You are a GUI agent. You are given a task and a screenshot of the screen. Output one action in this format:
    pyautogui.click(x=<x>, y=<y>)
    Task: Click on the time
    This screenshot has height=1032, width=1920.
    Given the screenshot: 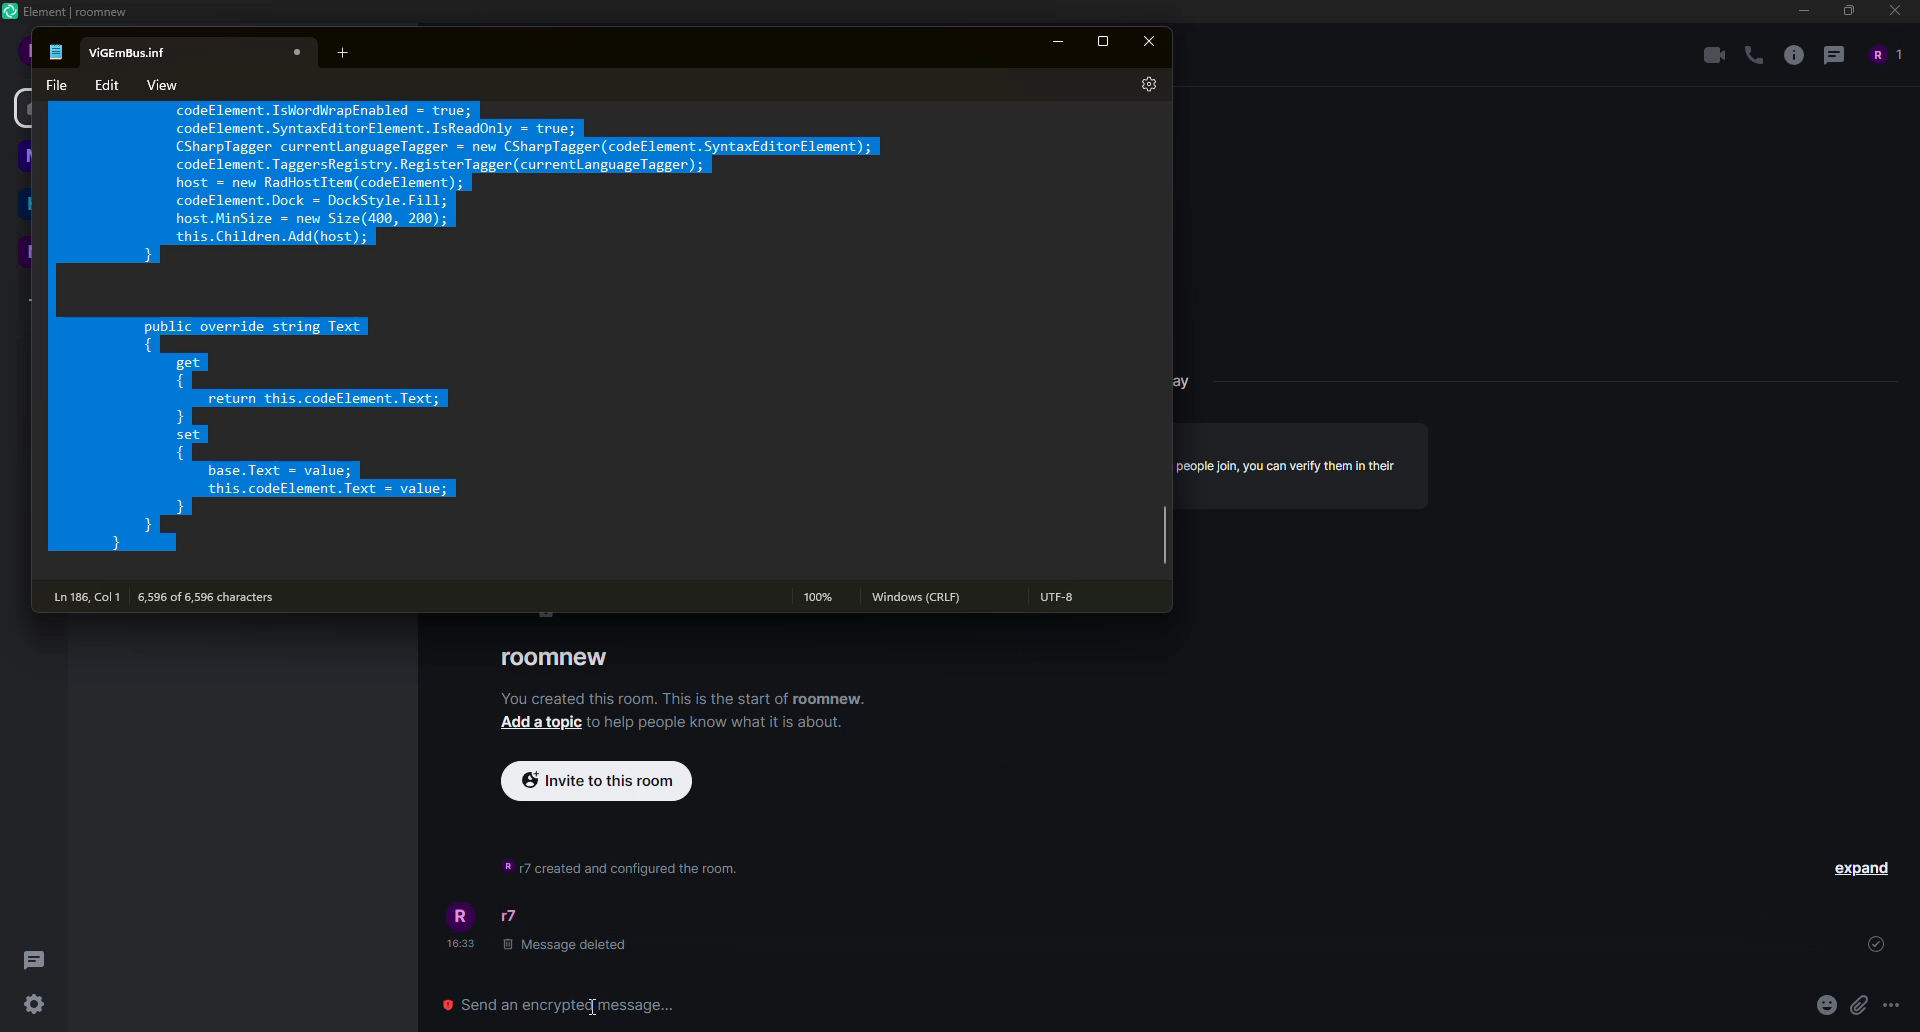 What is the action you would take?
    pyautogui.click(x=463, y=945)
    